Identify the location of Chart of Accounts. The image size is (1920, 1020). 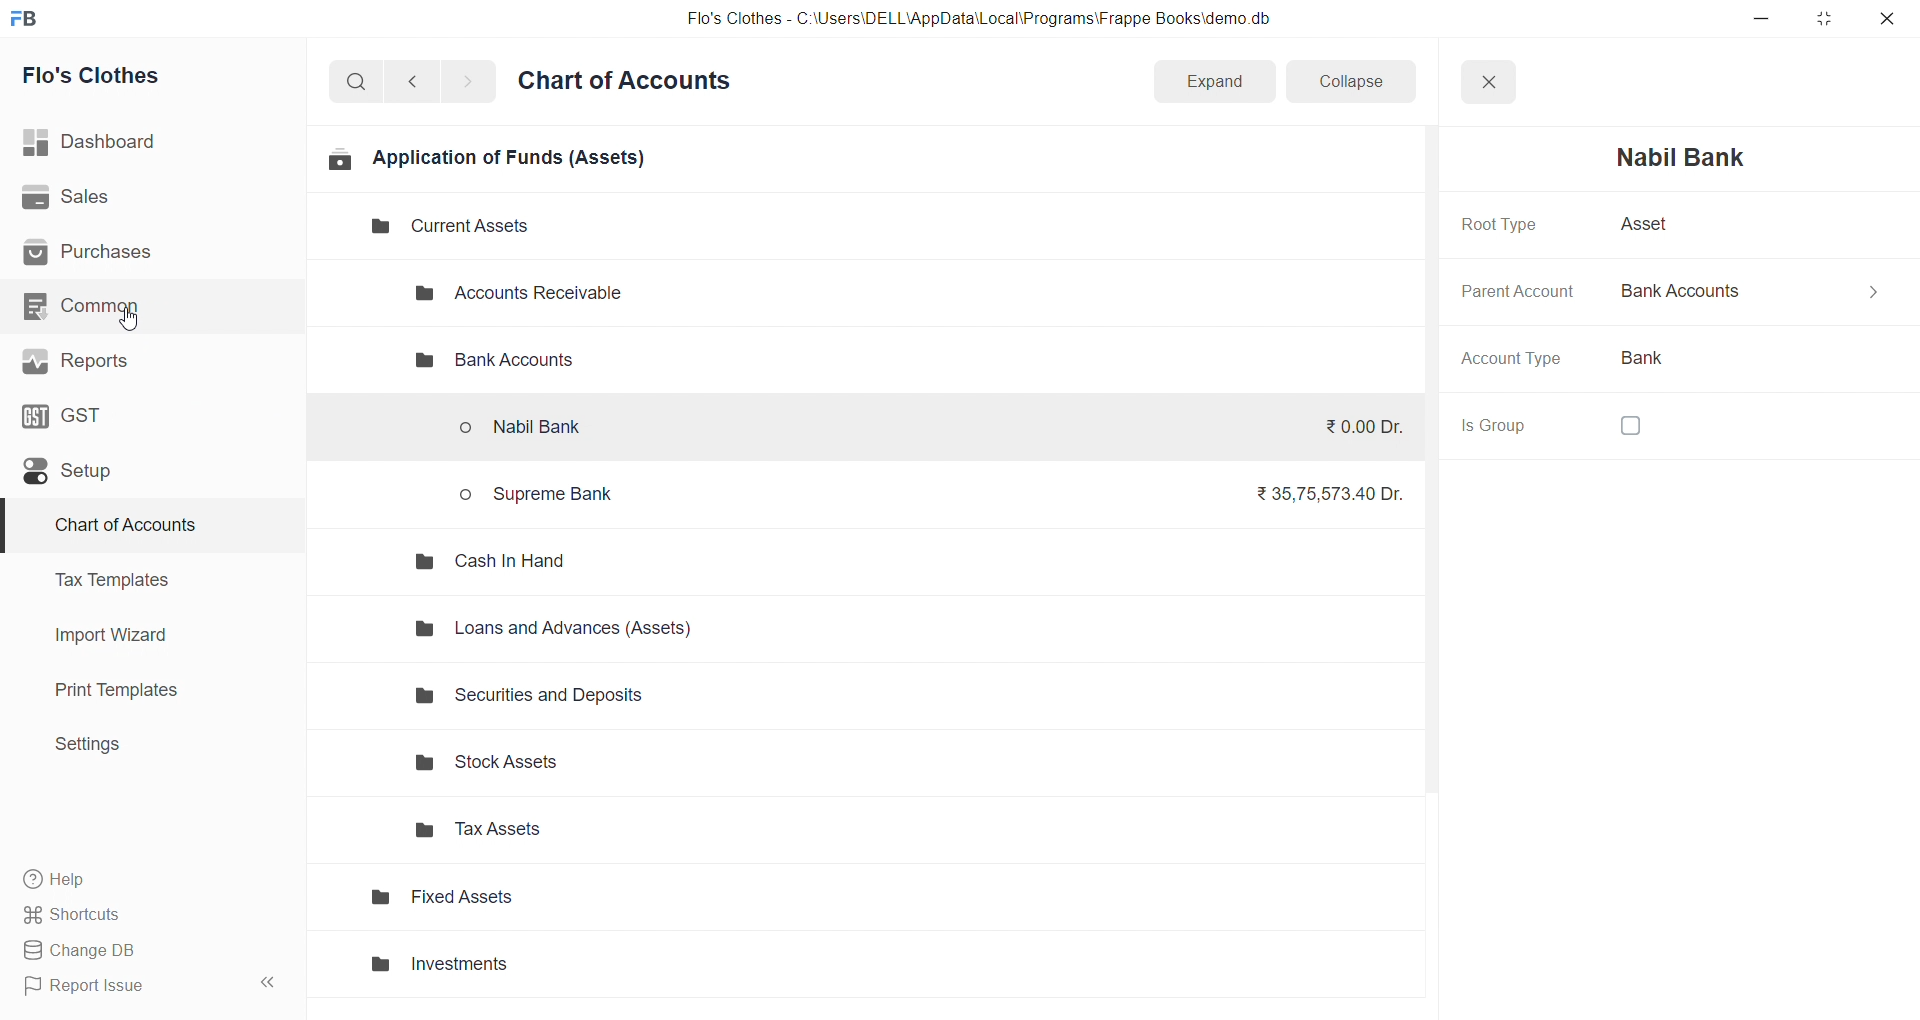
(630, 82).